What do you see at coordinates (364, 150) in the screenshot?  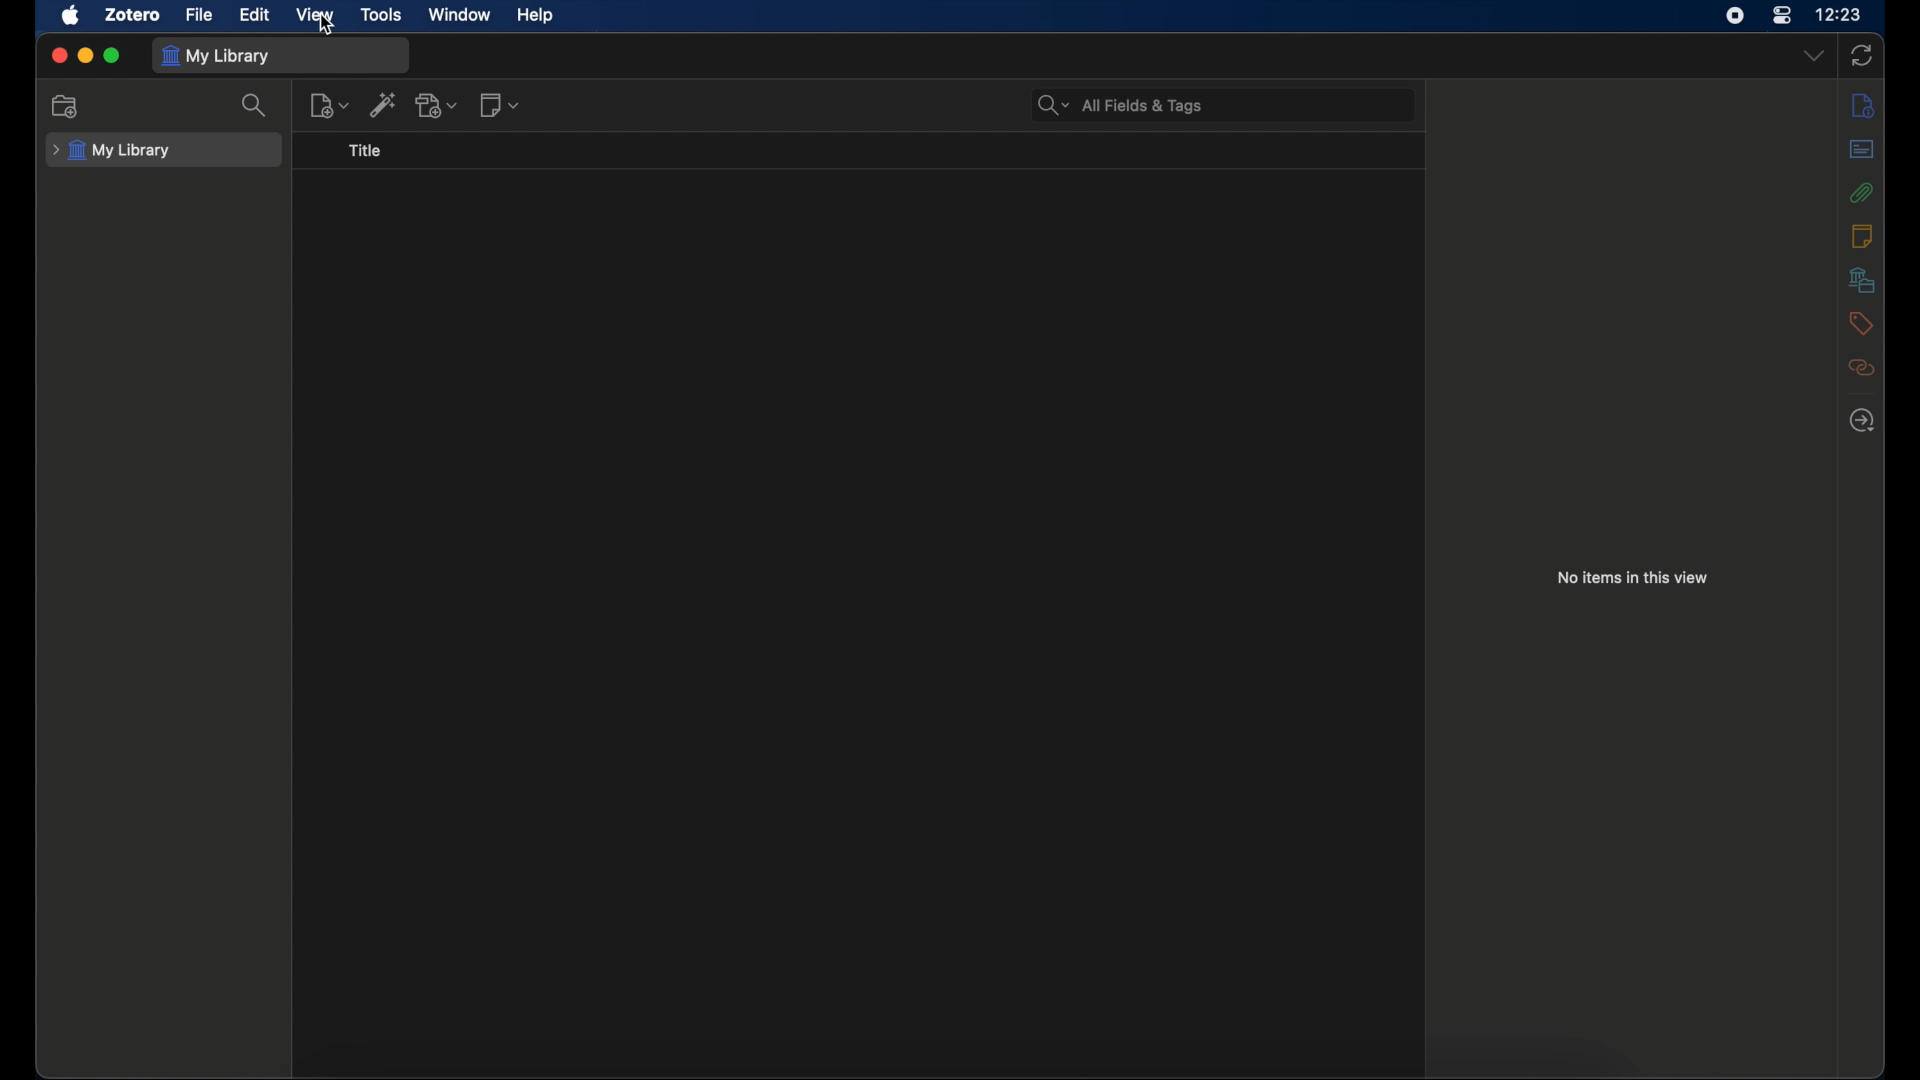 I see `title` at bounding box center [364, 150].